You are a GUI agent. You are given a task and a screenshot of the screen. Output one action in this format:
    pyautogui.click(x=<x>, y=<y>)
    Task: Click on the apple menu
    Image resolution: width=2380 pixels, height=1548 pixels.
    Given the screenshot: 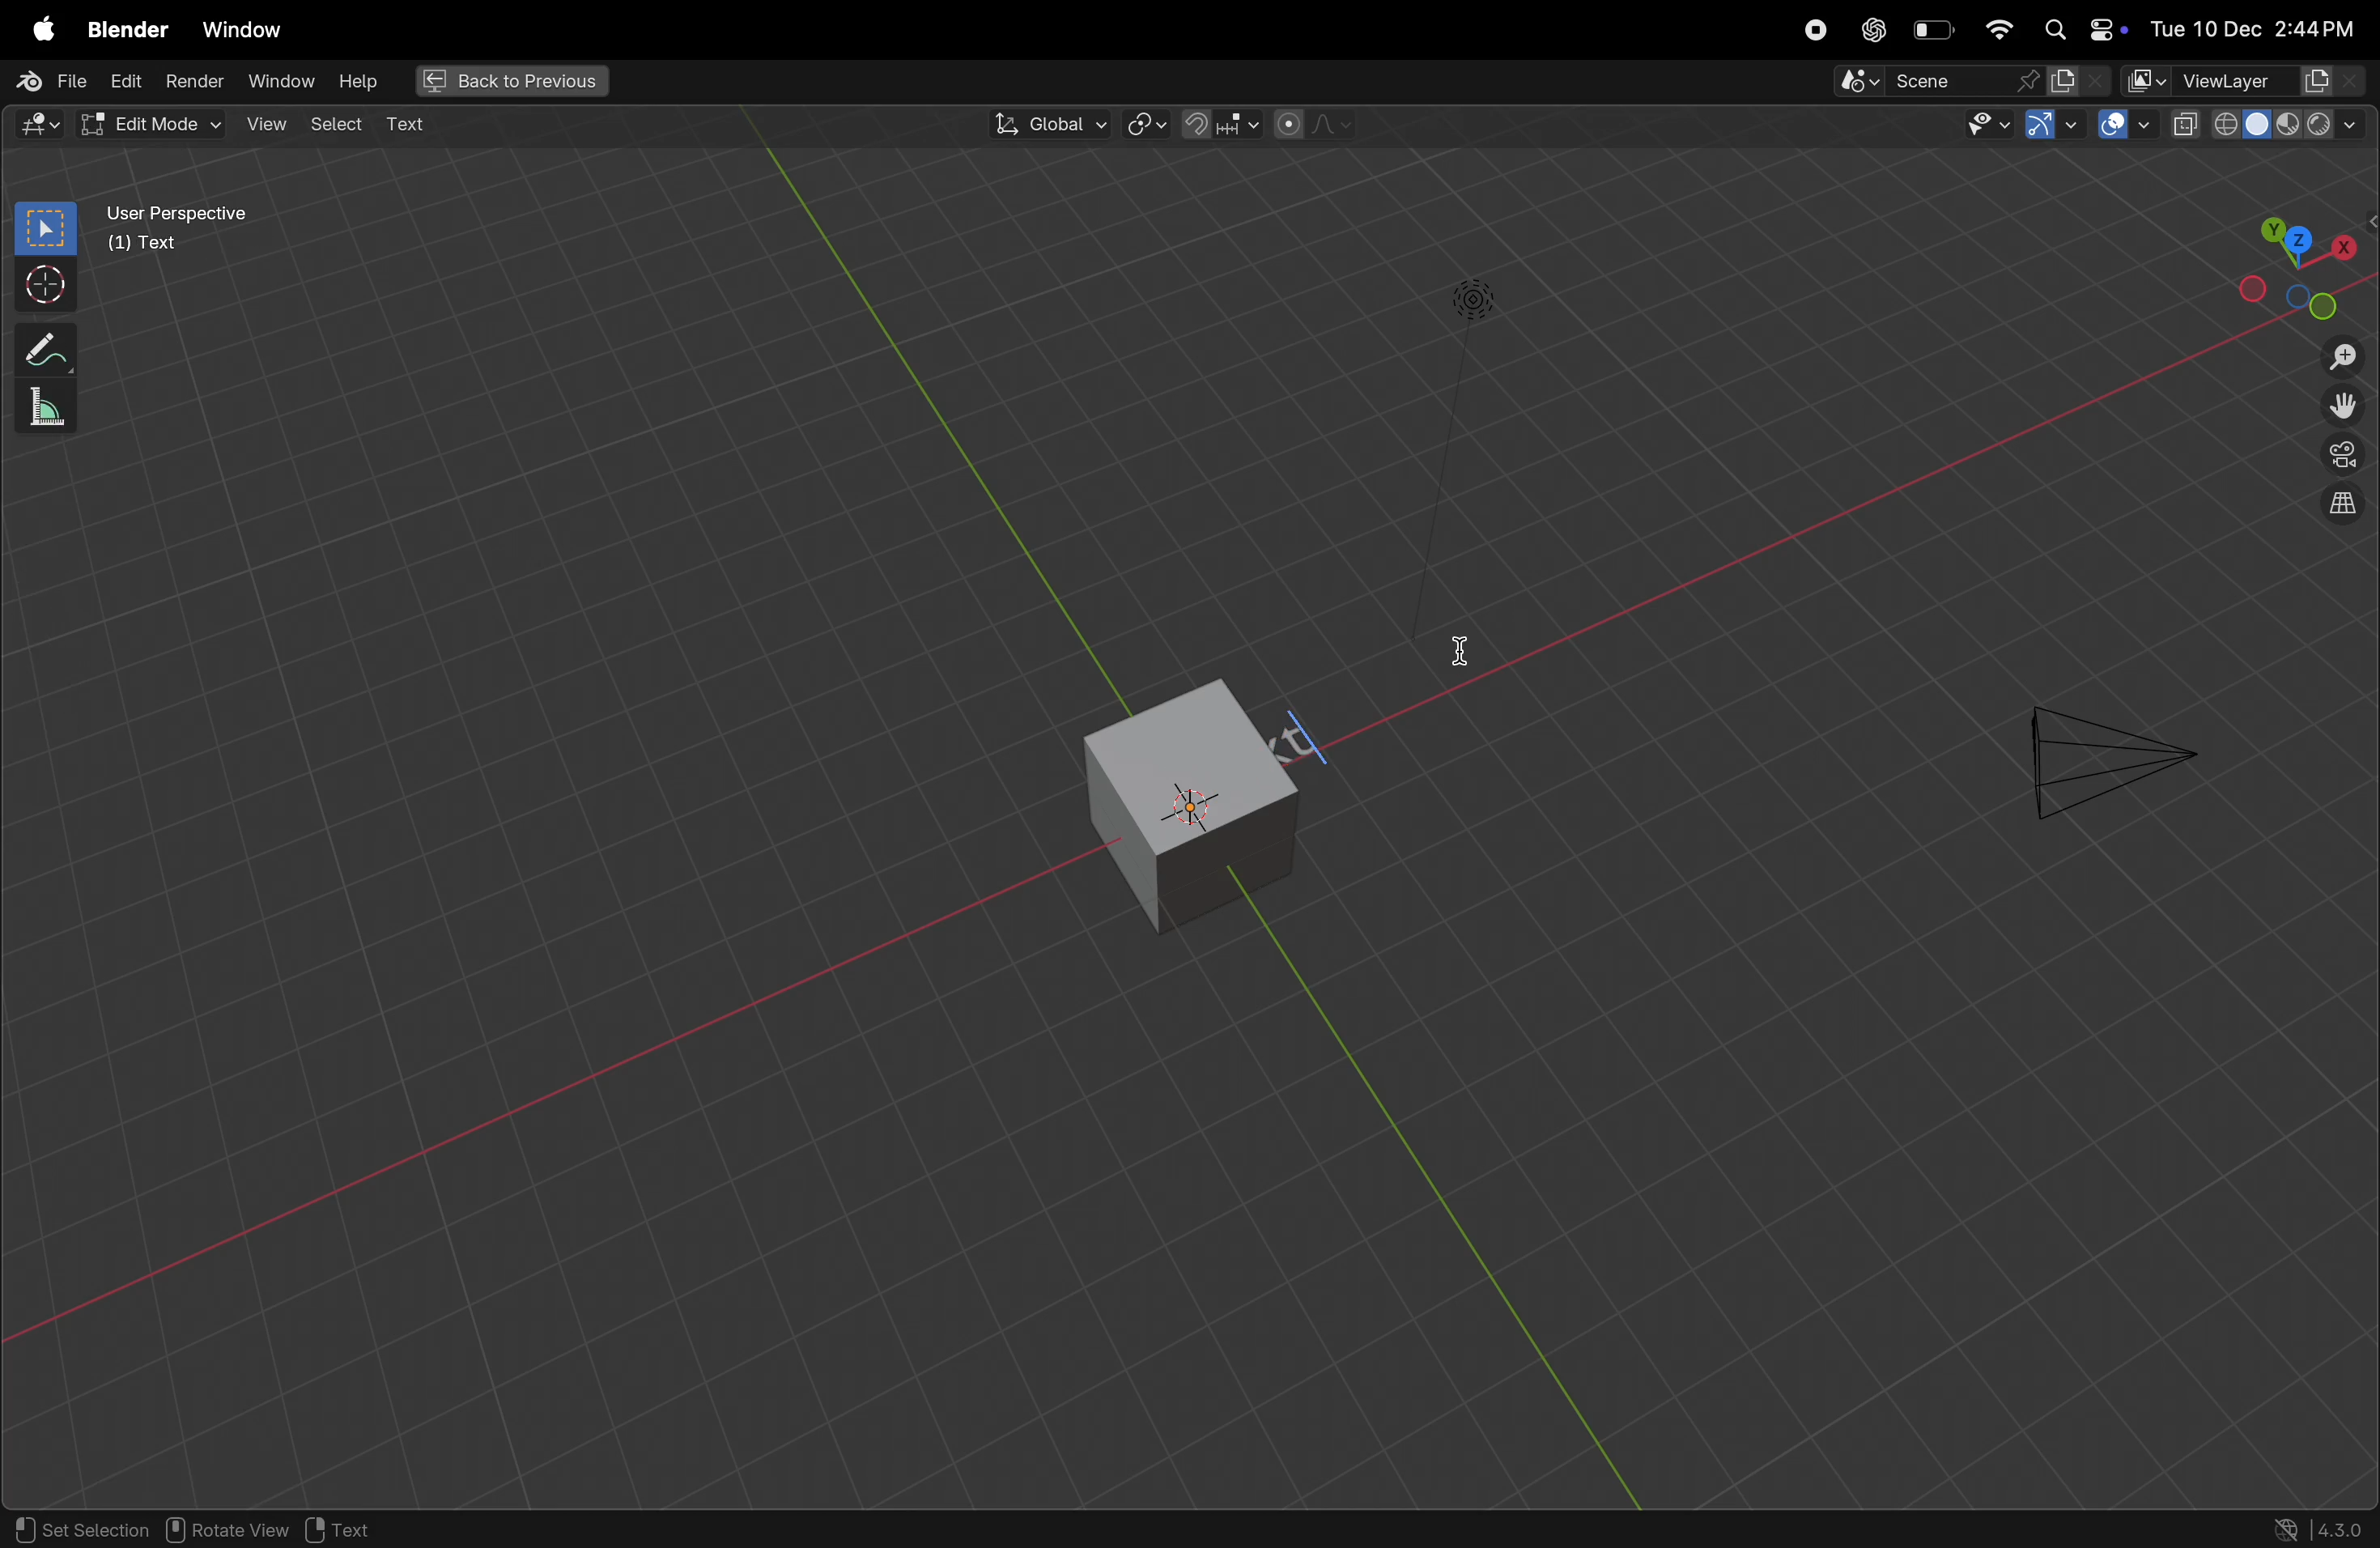 What is the action you would take?
    pyautogui.click(x=39, y=30)
    